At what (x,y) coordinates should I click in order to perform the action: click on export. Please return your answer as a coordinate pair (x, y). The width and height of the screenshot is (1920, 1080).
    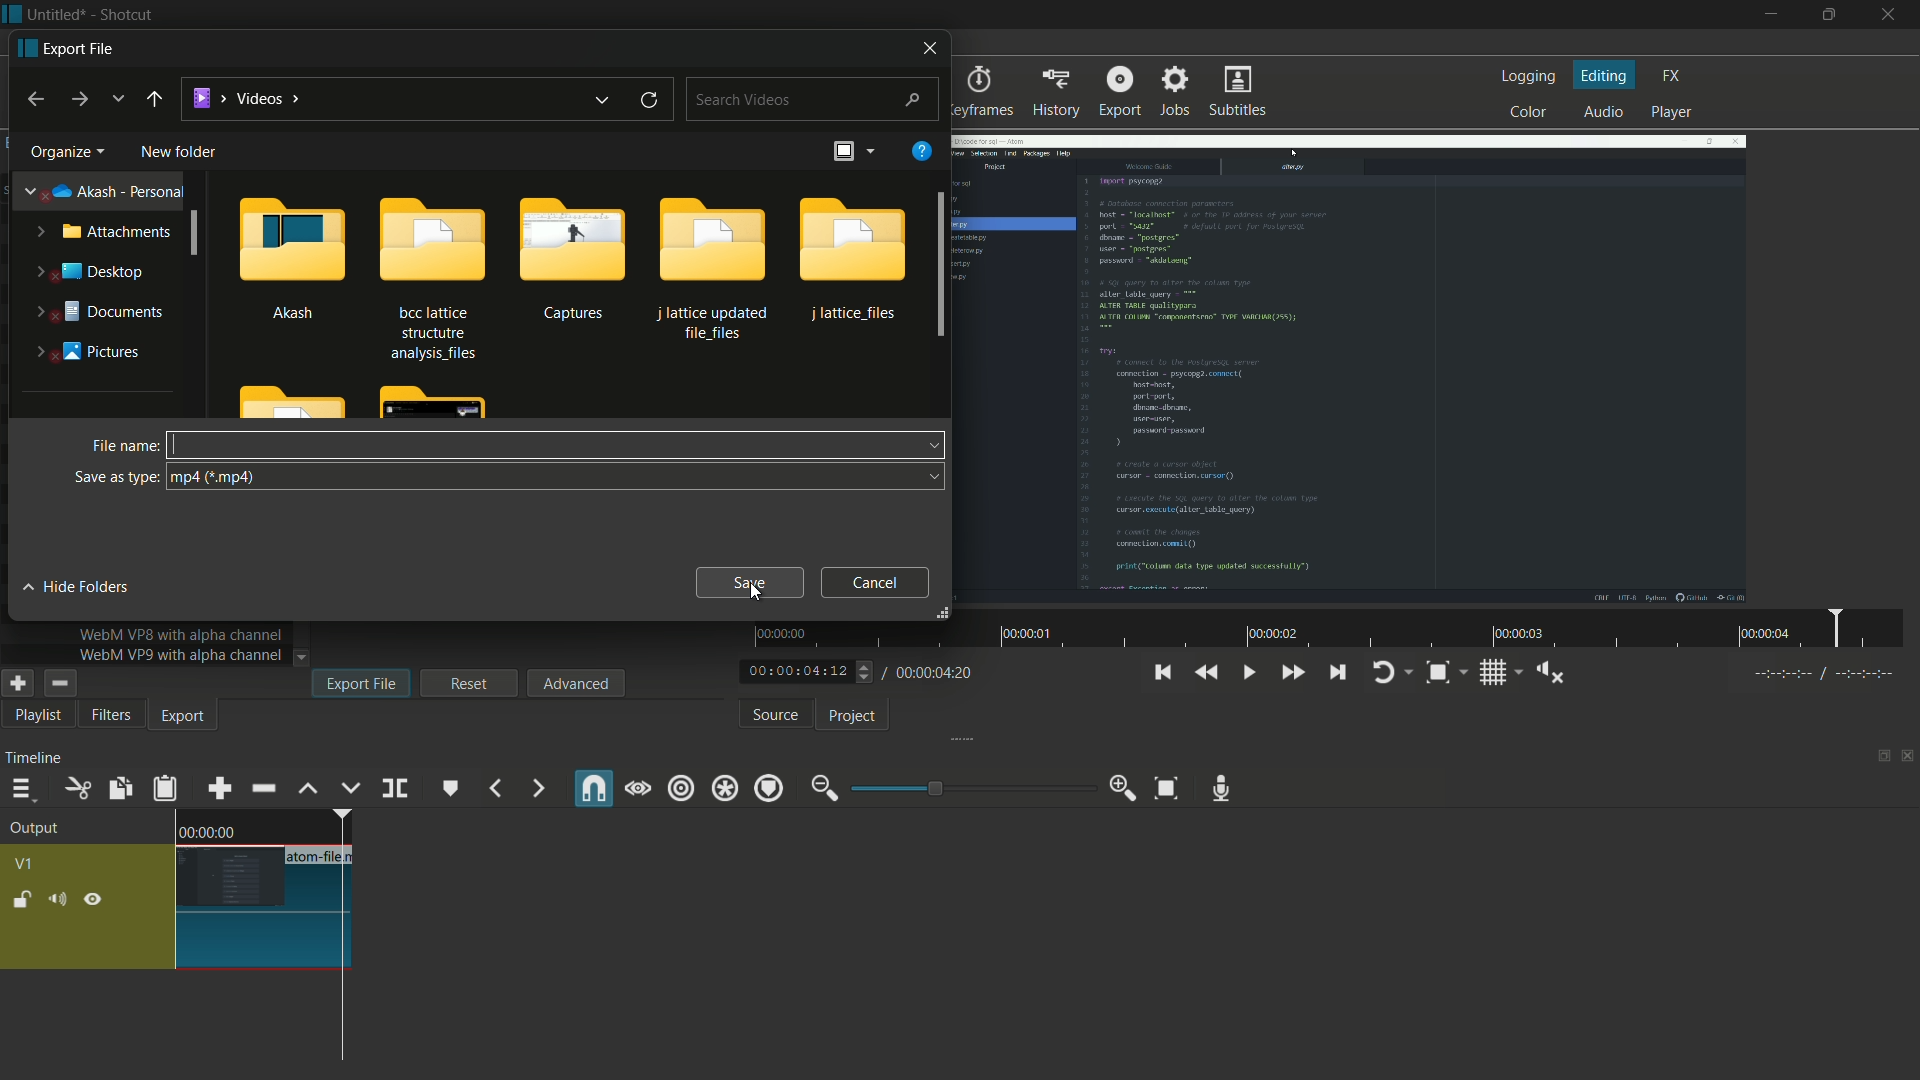
    Looking at the image, I should click on (184, 719).